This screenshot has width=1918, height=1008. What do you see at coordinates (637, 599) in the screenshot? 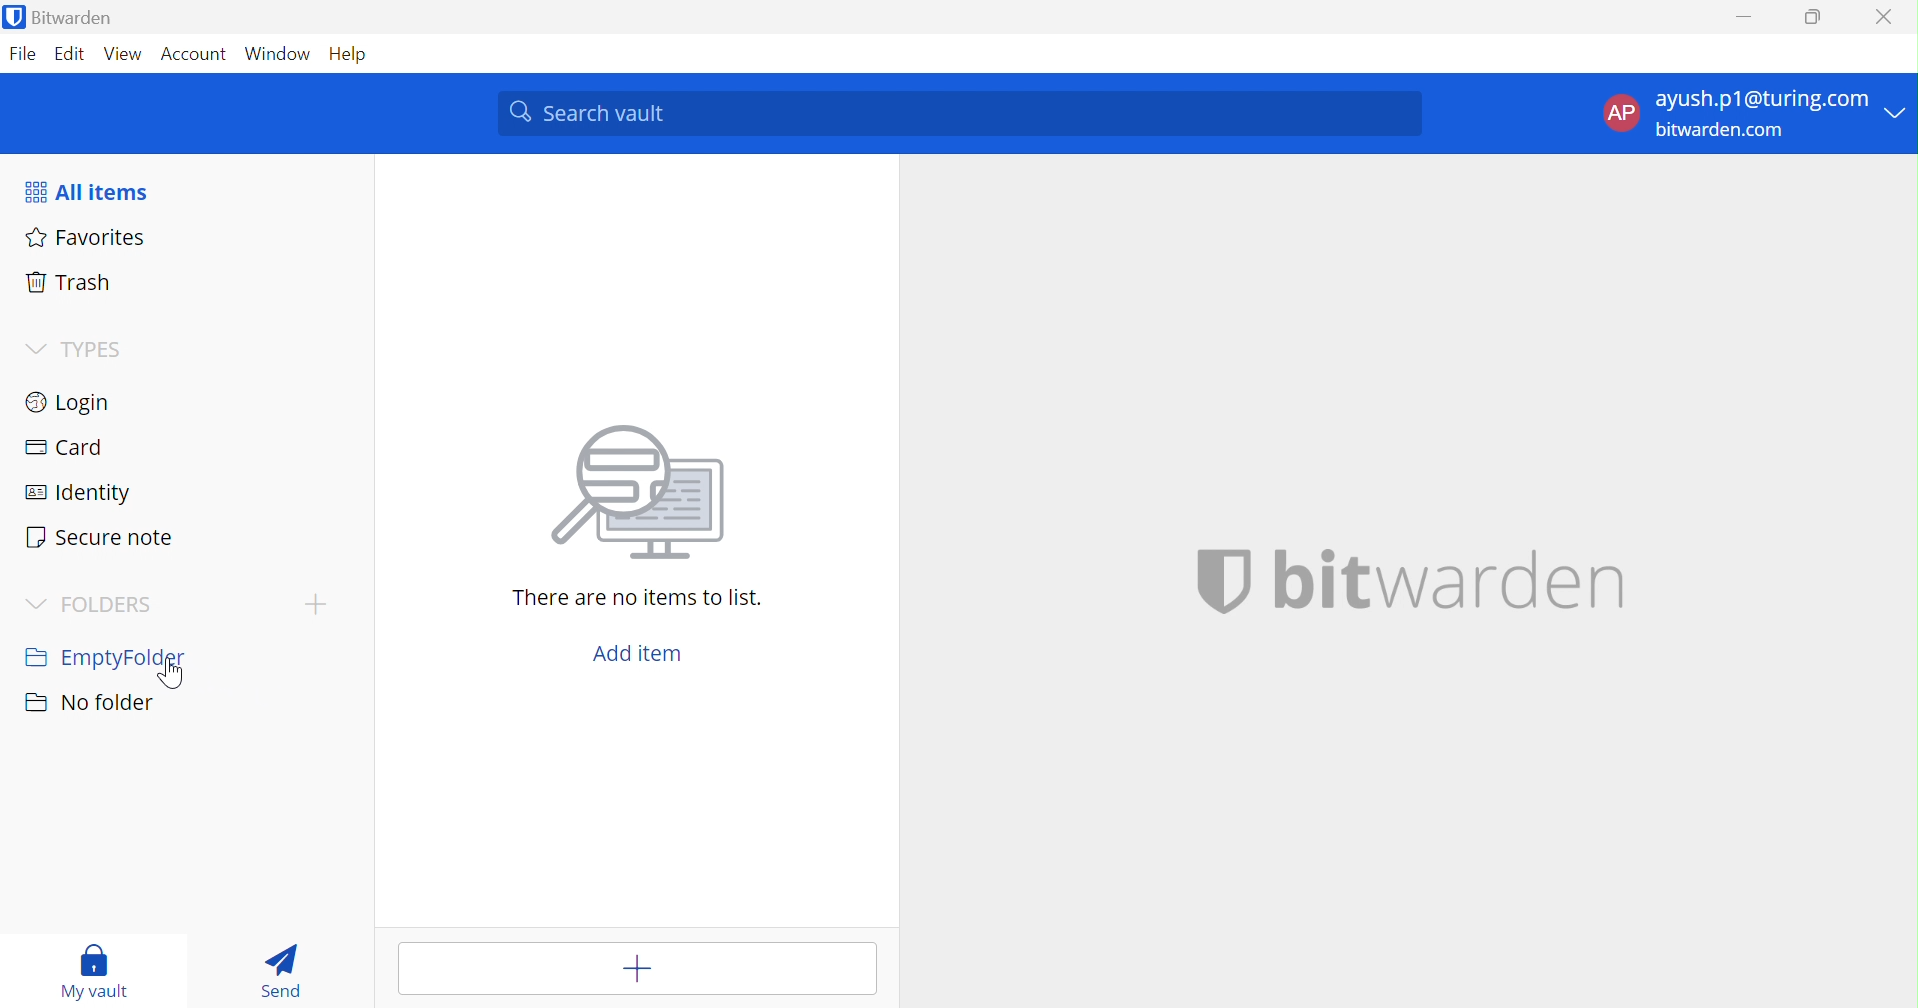
I see `There are no items to list.` at bounding box center [637, 599].